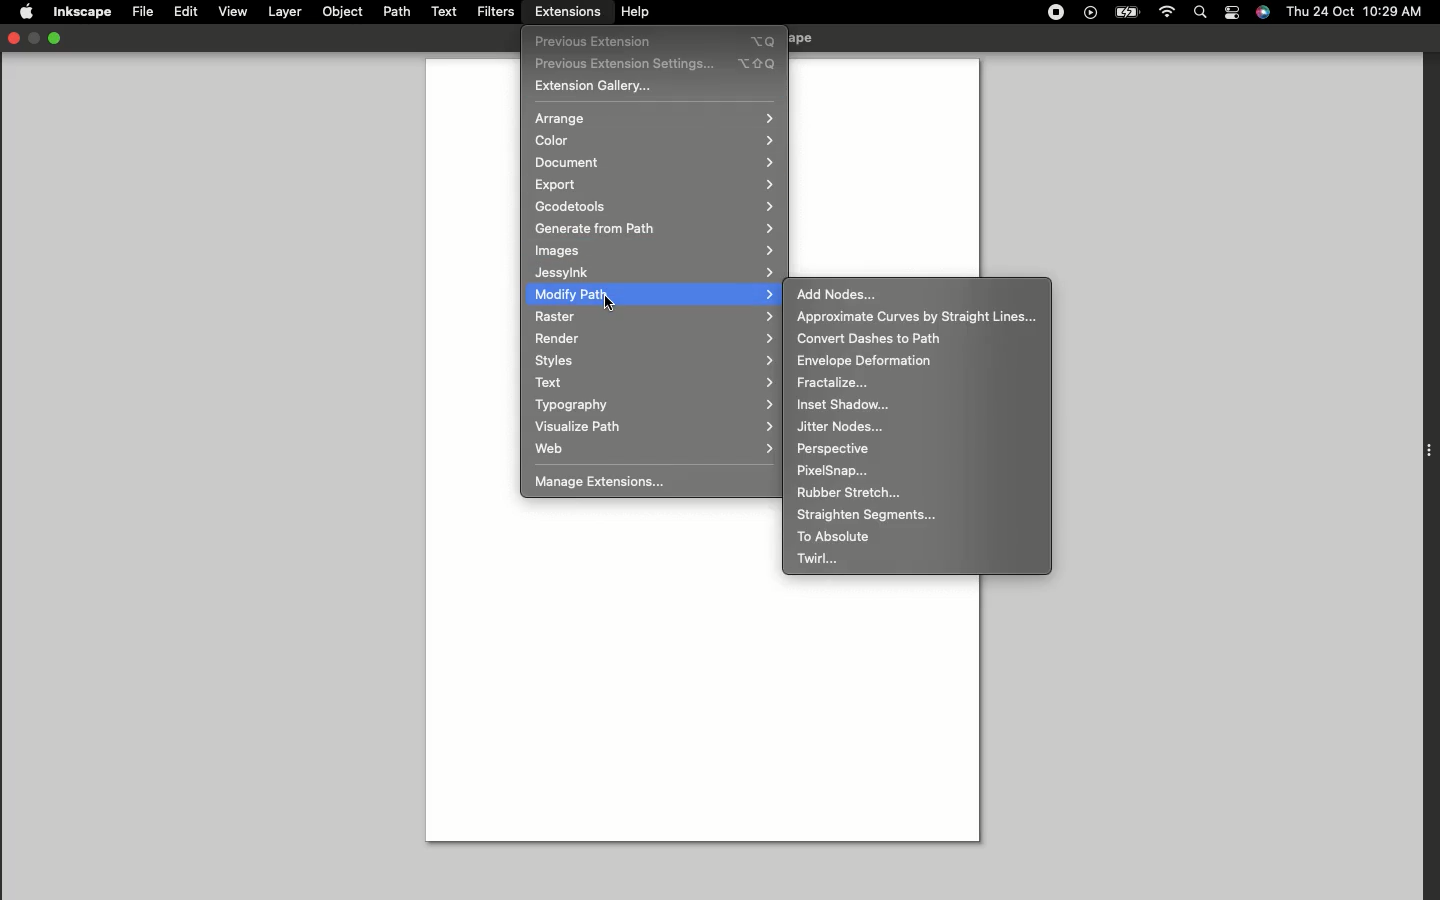 The height and width of the screenshot is (900, 1440). I want to click on Color, so click(656, 139).